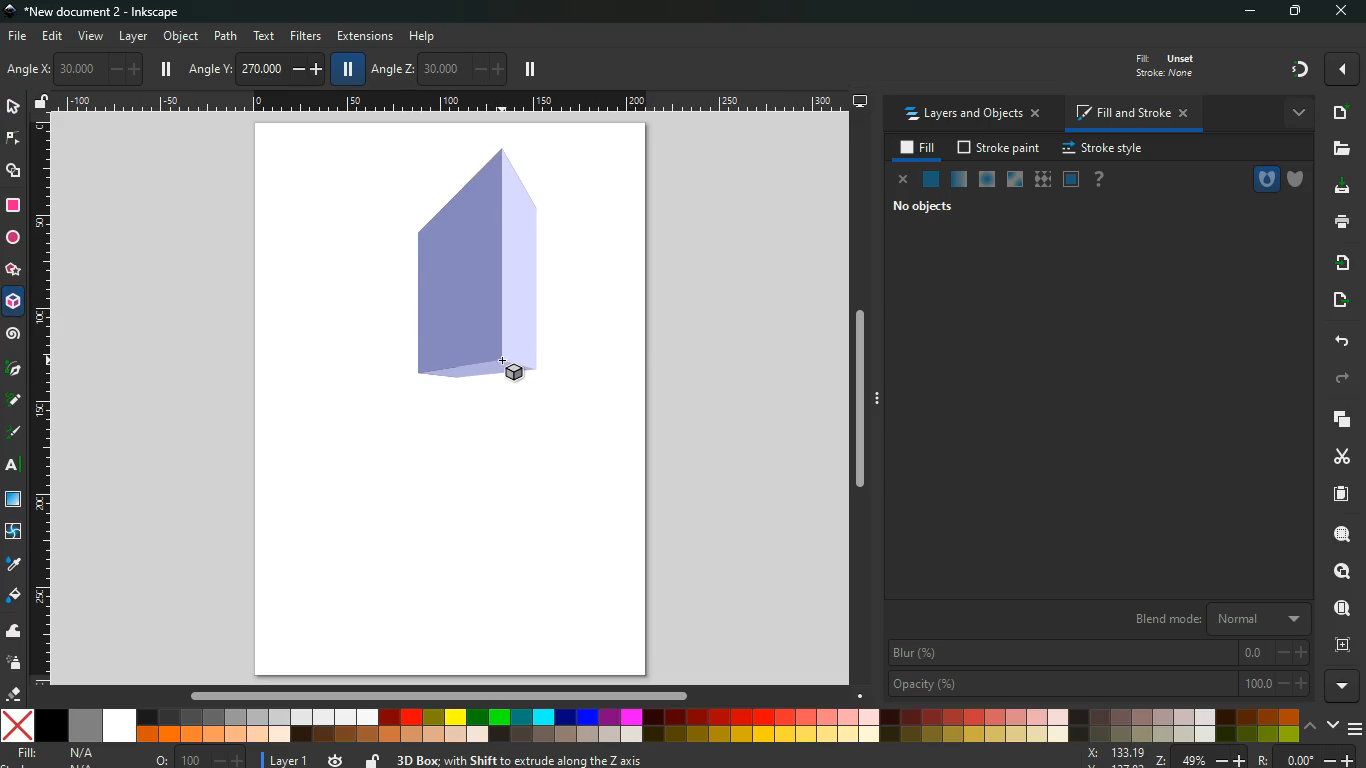 The height and width of the screenshot is (768, 1366). Describe the element at coordinates (1000, 149) in the screenshot. I see `stroke paint` at that location.